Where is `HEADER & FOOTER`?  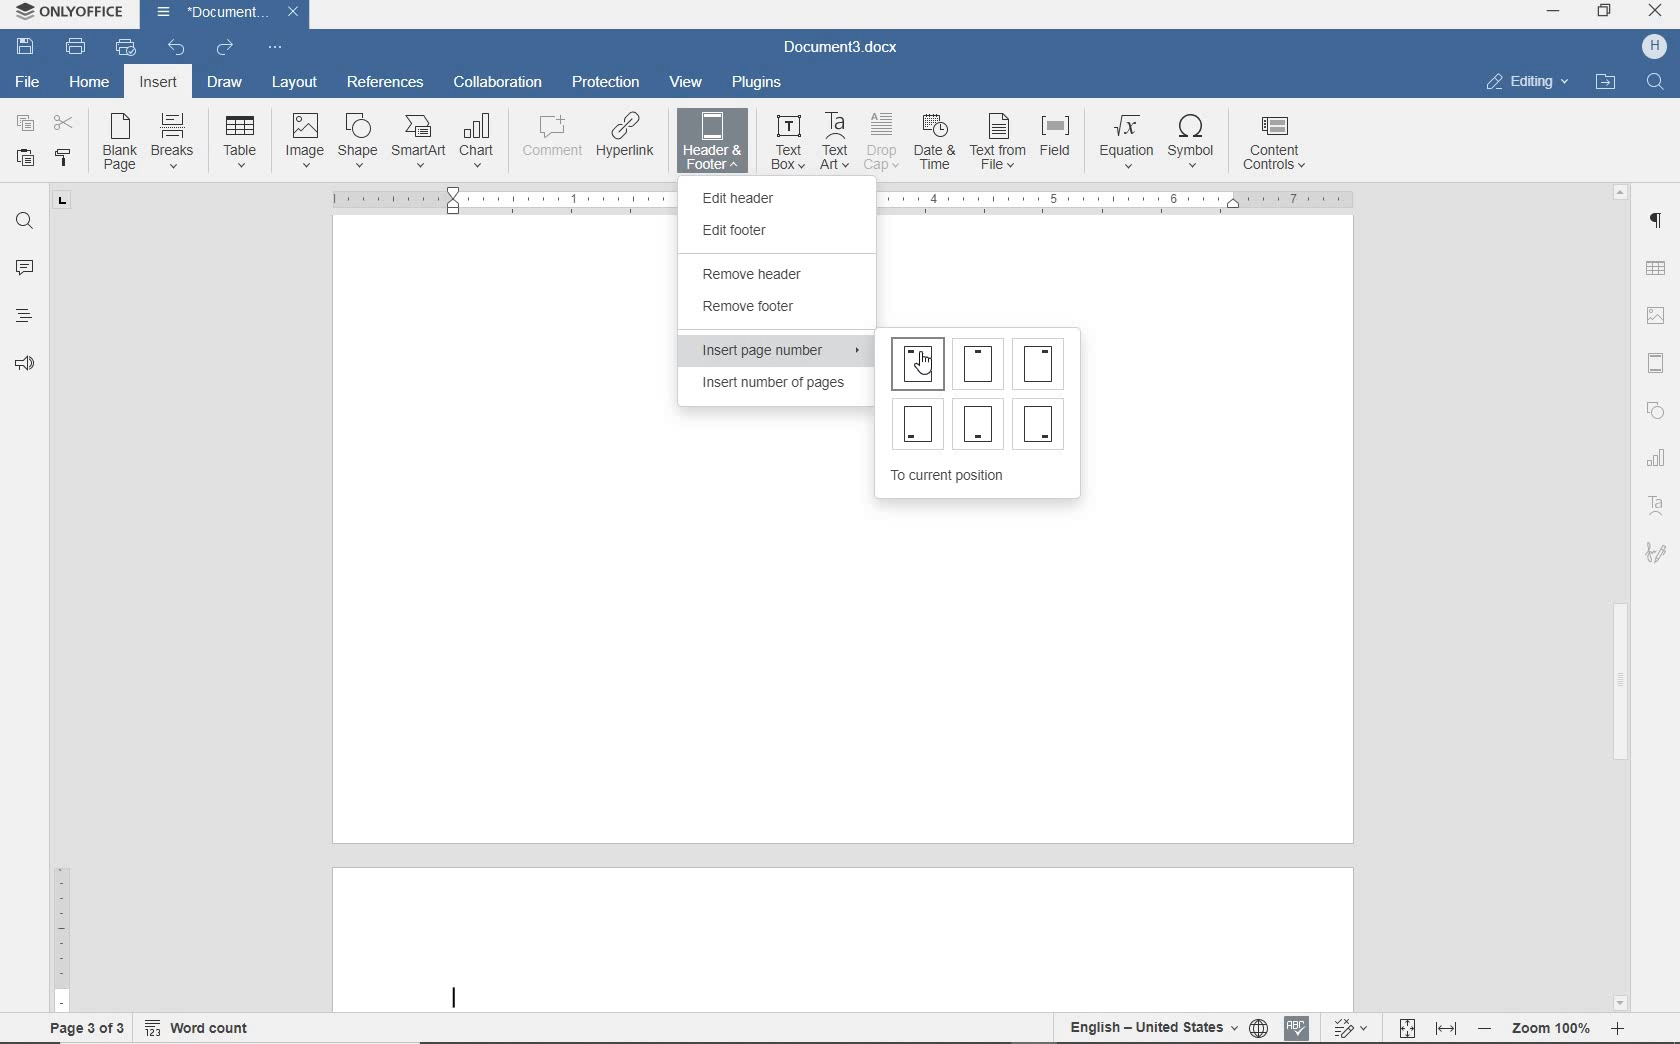
HEADER & FOOTER is located at coordinates (1659, 365).